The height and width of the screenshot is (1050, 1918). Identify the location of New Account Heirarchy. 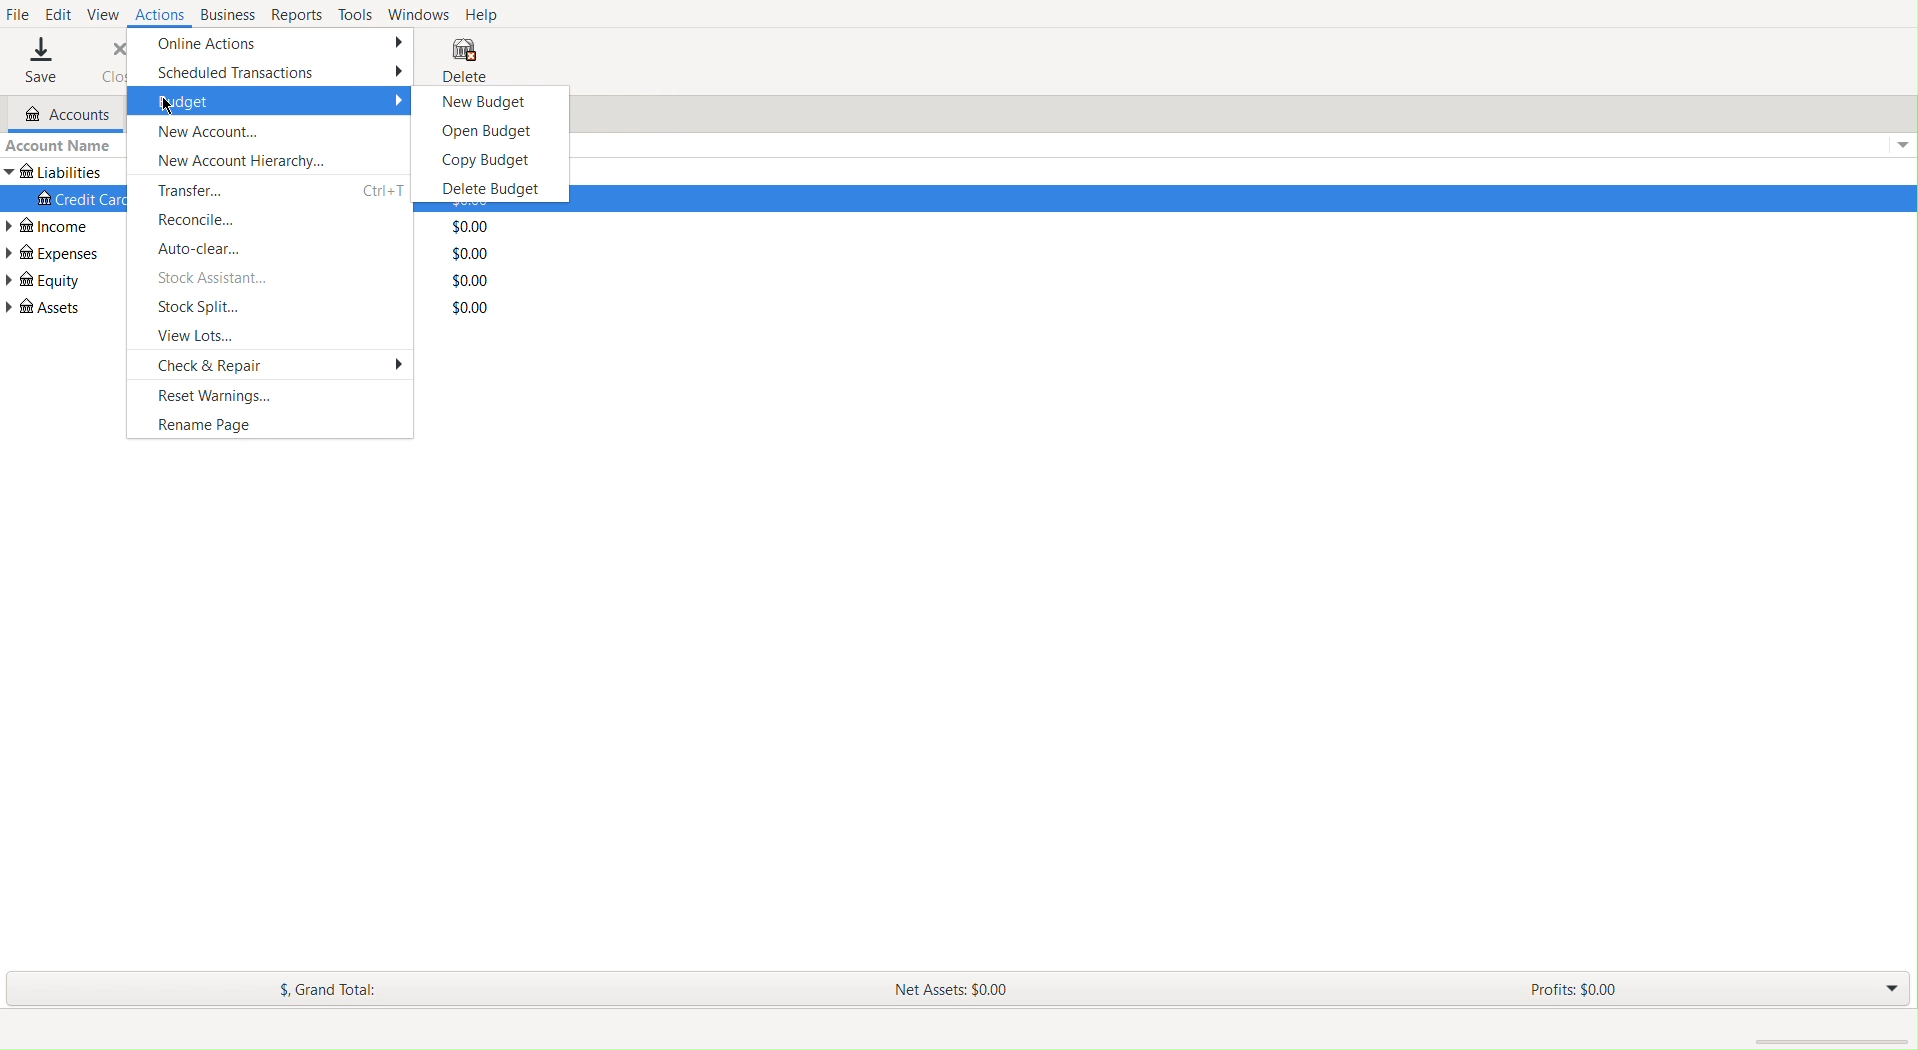
(234, 158).